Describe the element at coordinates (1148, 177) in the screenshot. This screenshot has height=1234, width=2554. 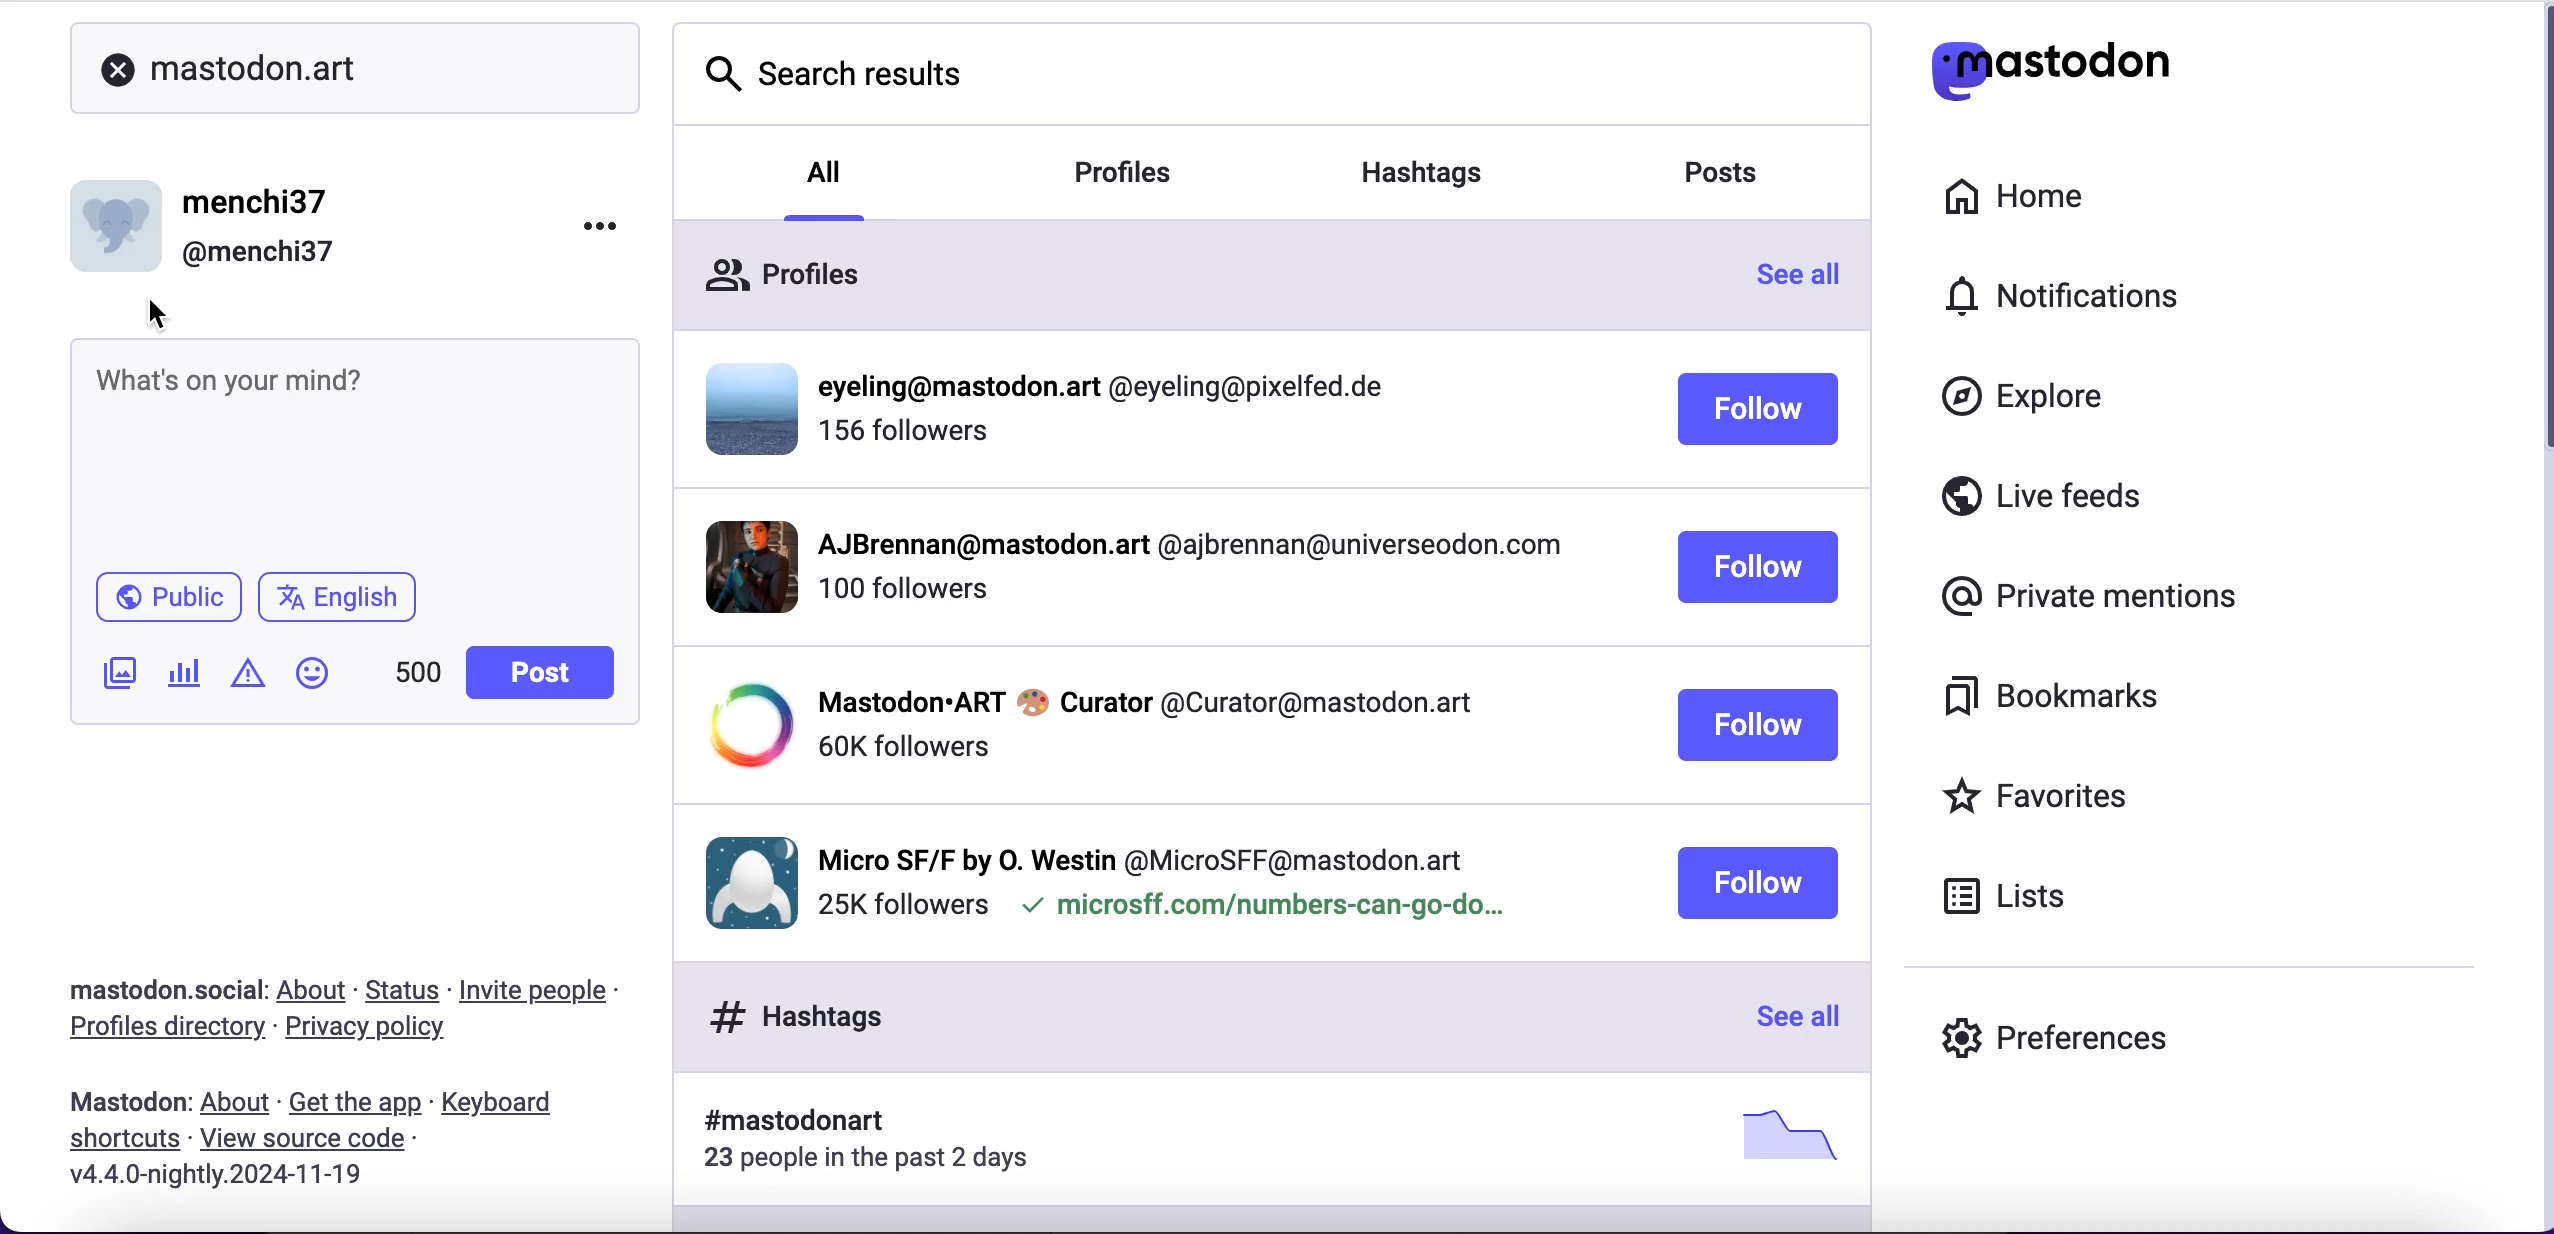
I see `profiles` at that location.